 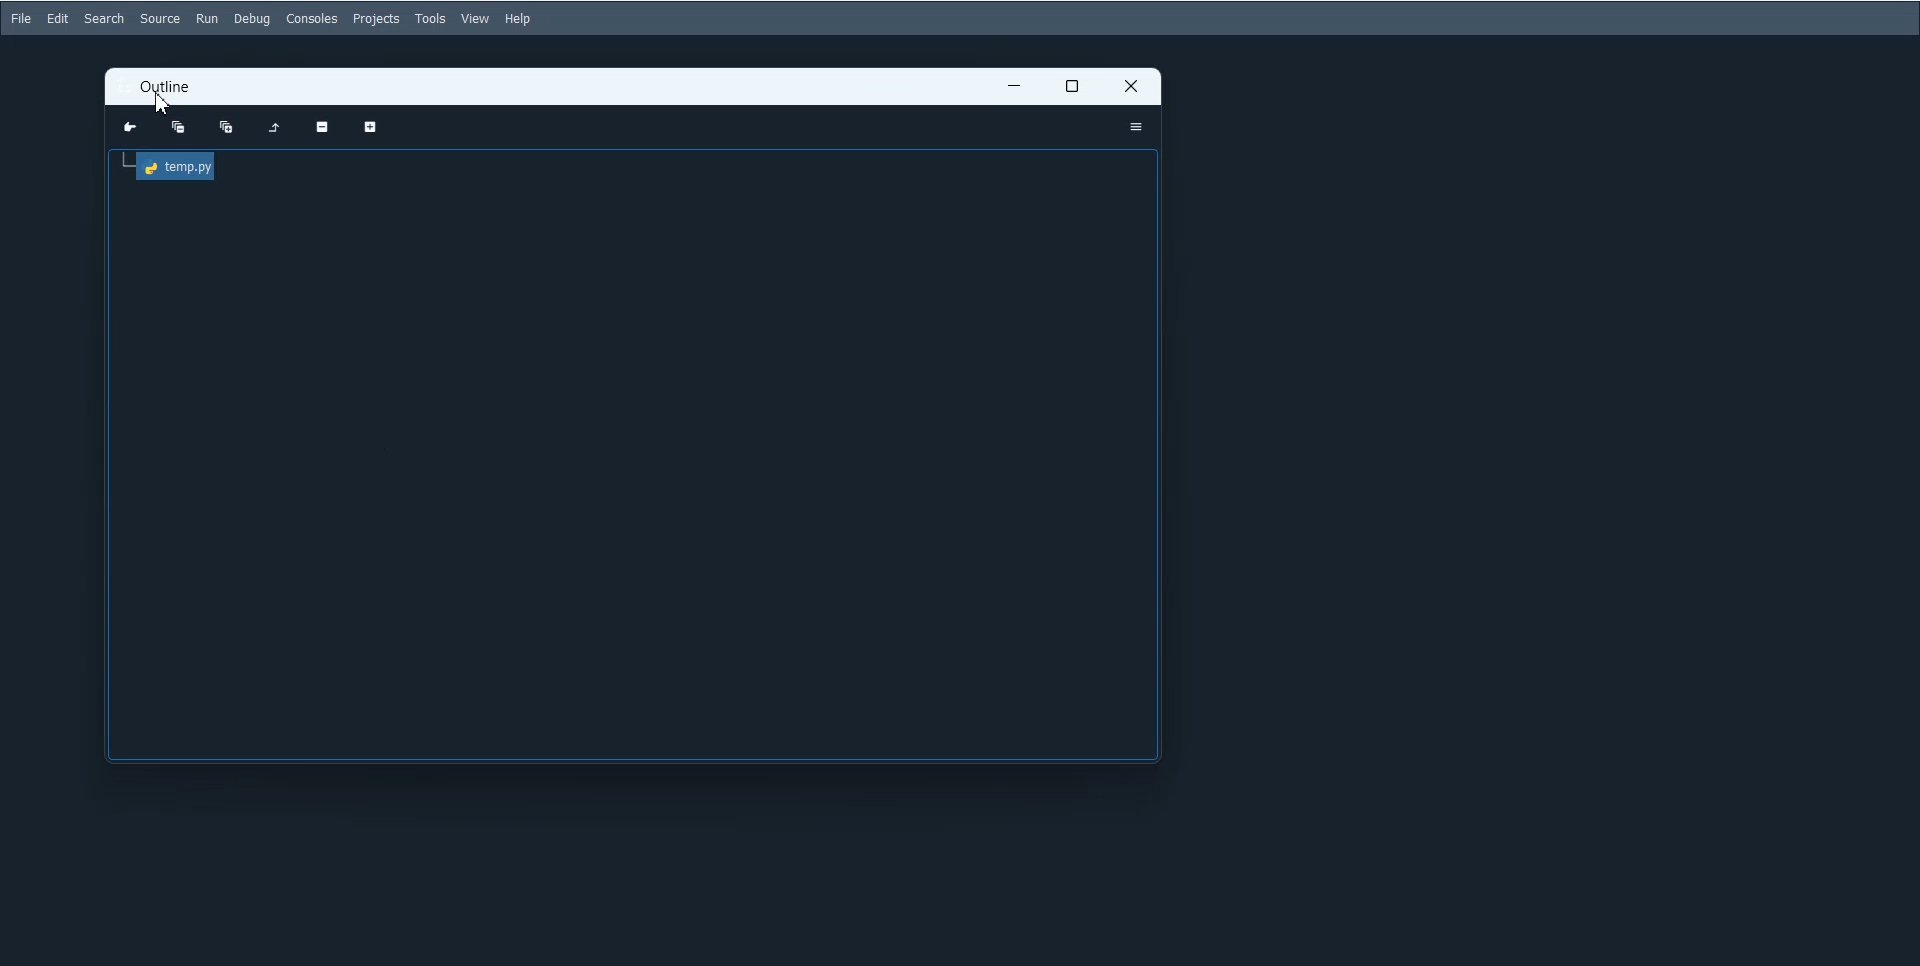 I want to click on Projects, so click(x=376, y=18).